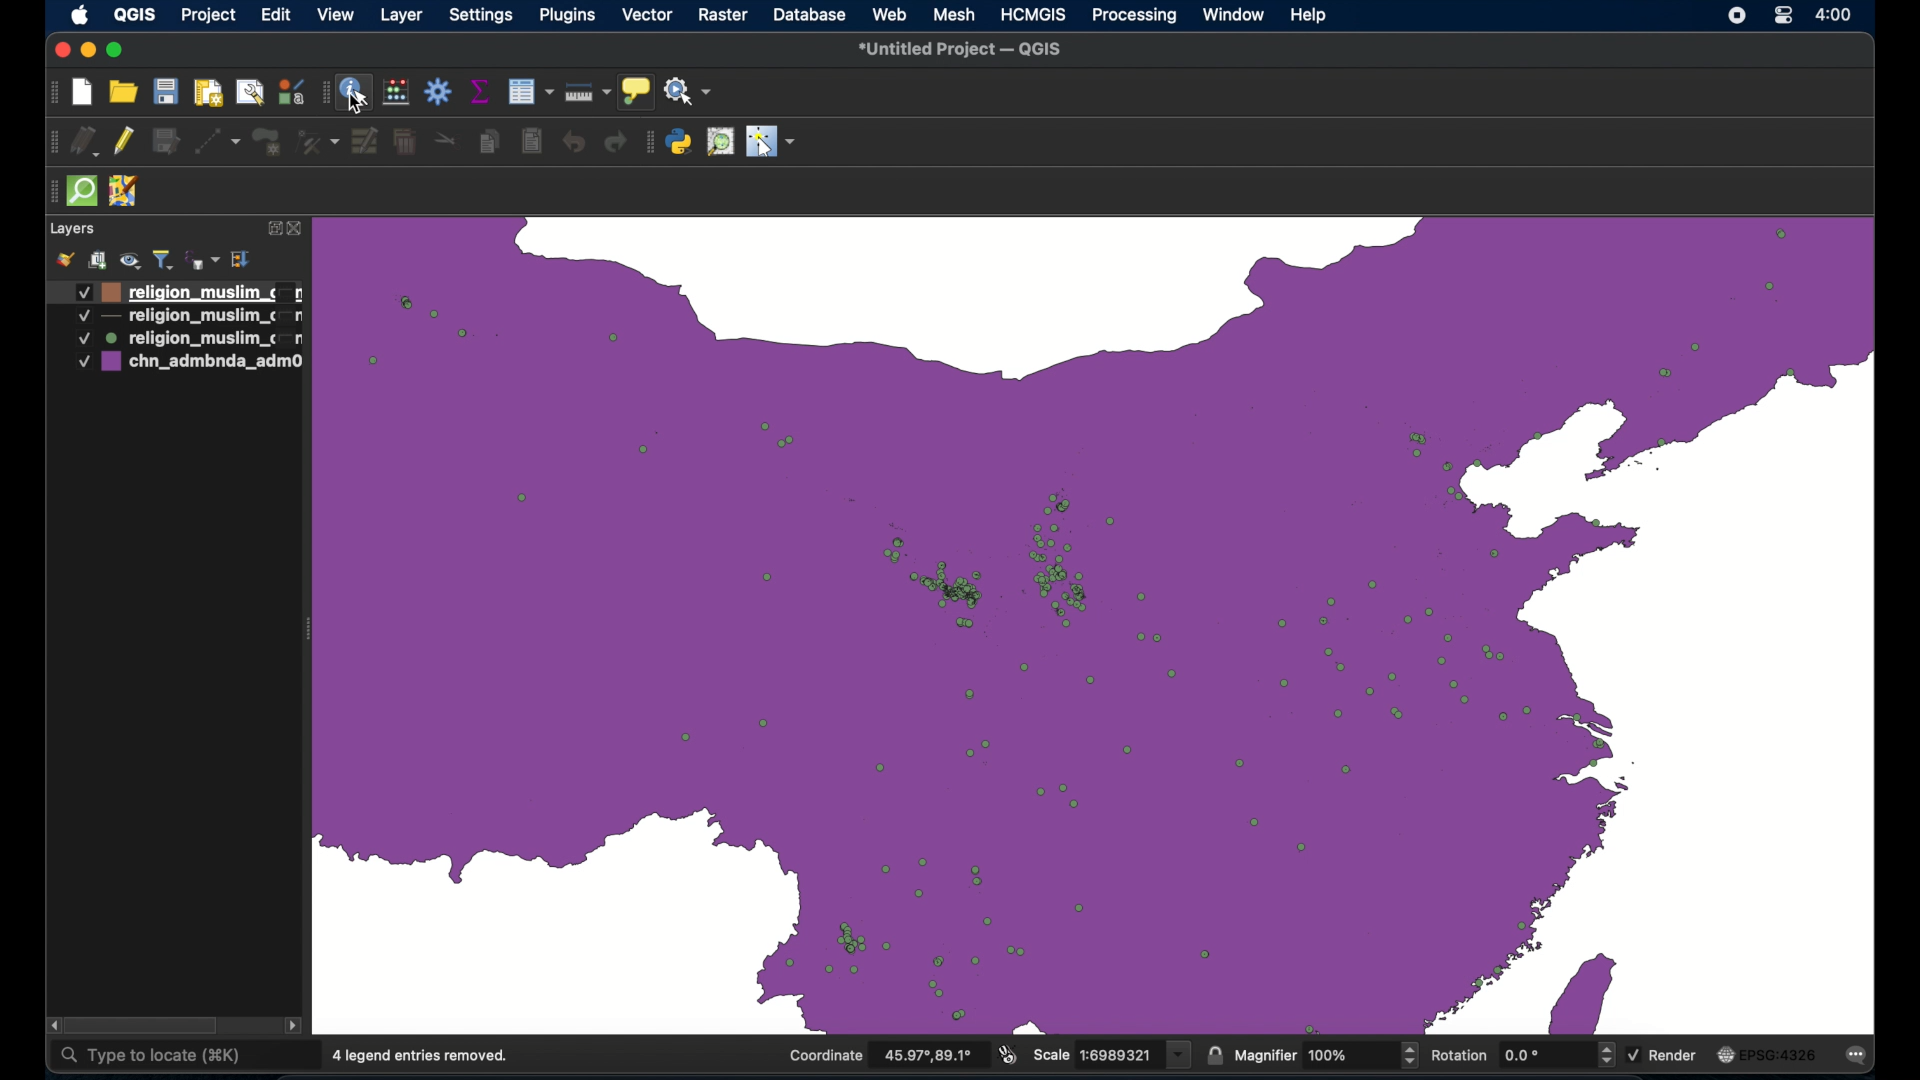  I want to click on vector, so click(648, 14).